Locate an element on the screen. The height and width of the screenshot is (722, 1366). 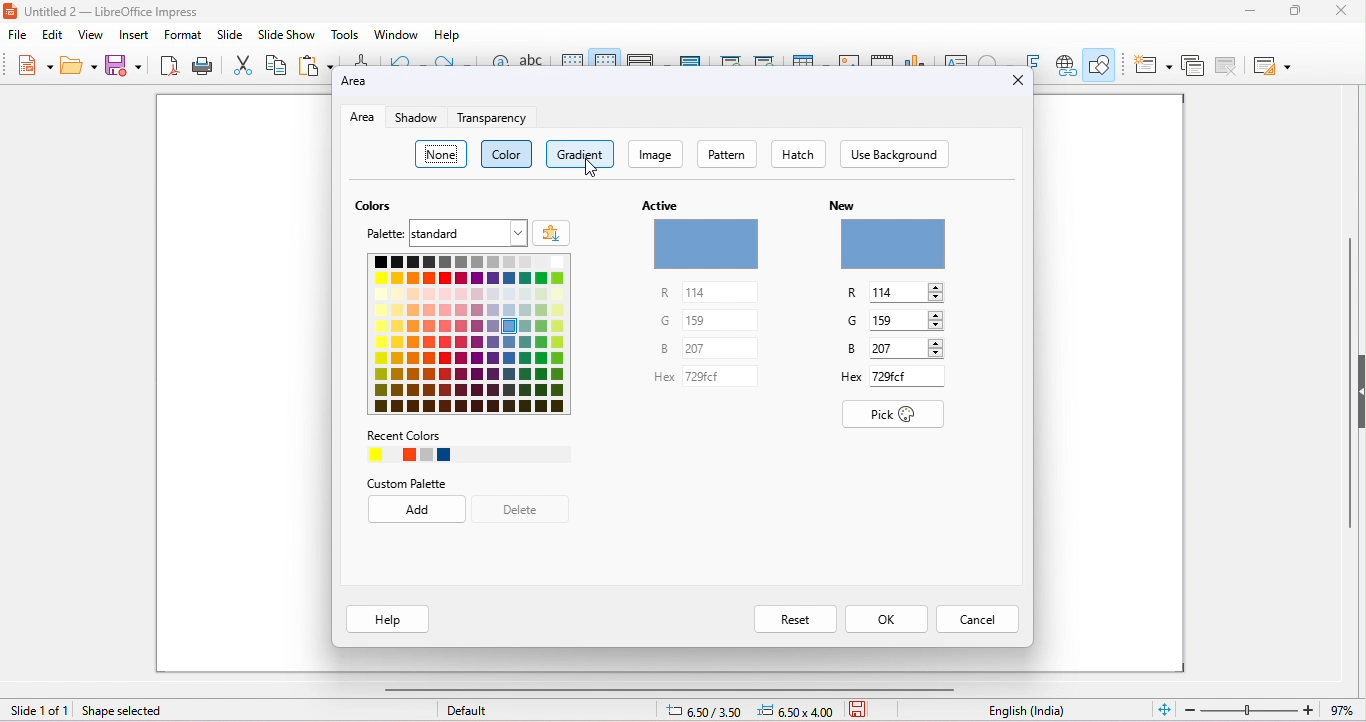
image is located at coordinates (654, 153).